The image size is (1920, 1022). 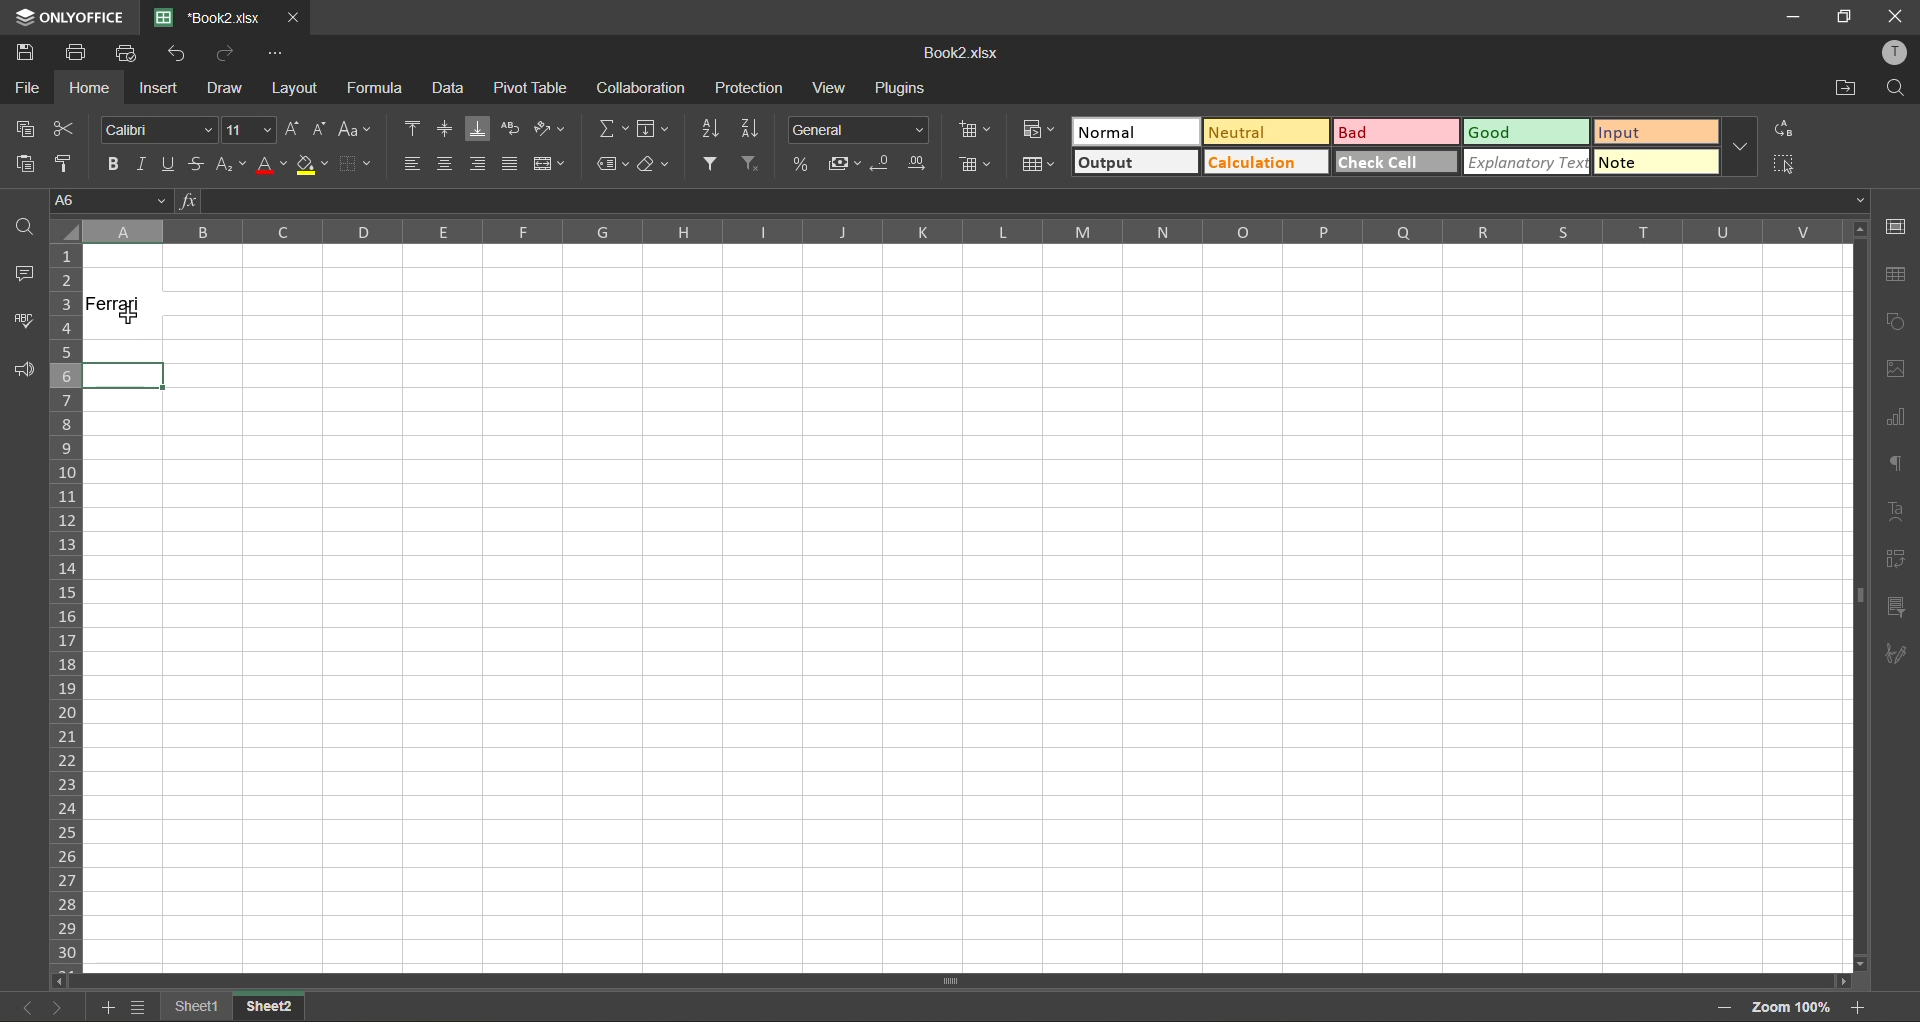 I want to click on bad, so click(x=1393, y=134).